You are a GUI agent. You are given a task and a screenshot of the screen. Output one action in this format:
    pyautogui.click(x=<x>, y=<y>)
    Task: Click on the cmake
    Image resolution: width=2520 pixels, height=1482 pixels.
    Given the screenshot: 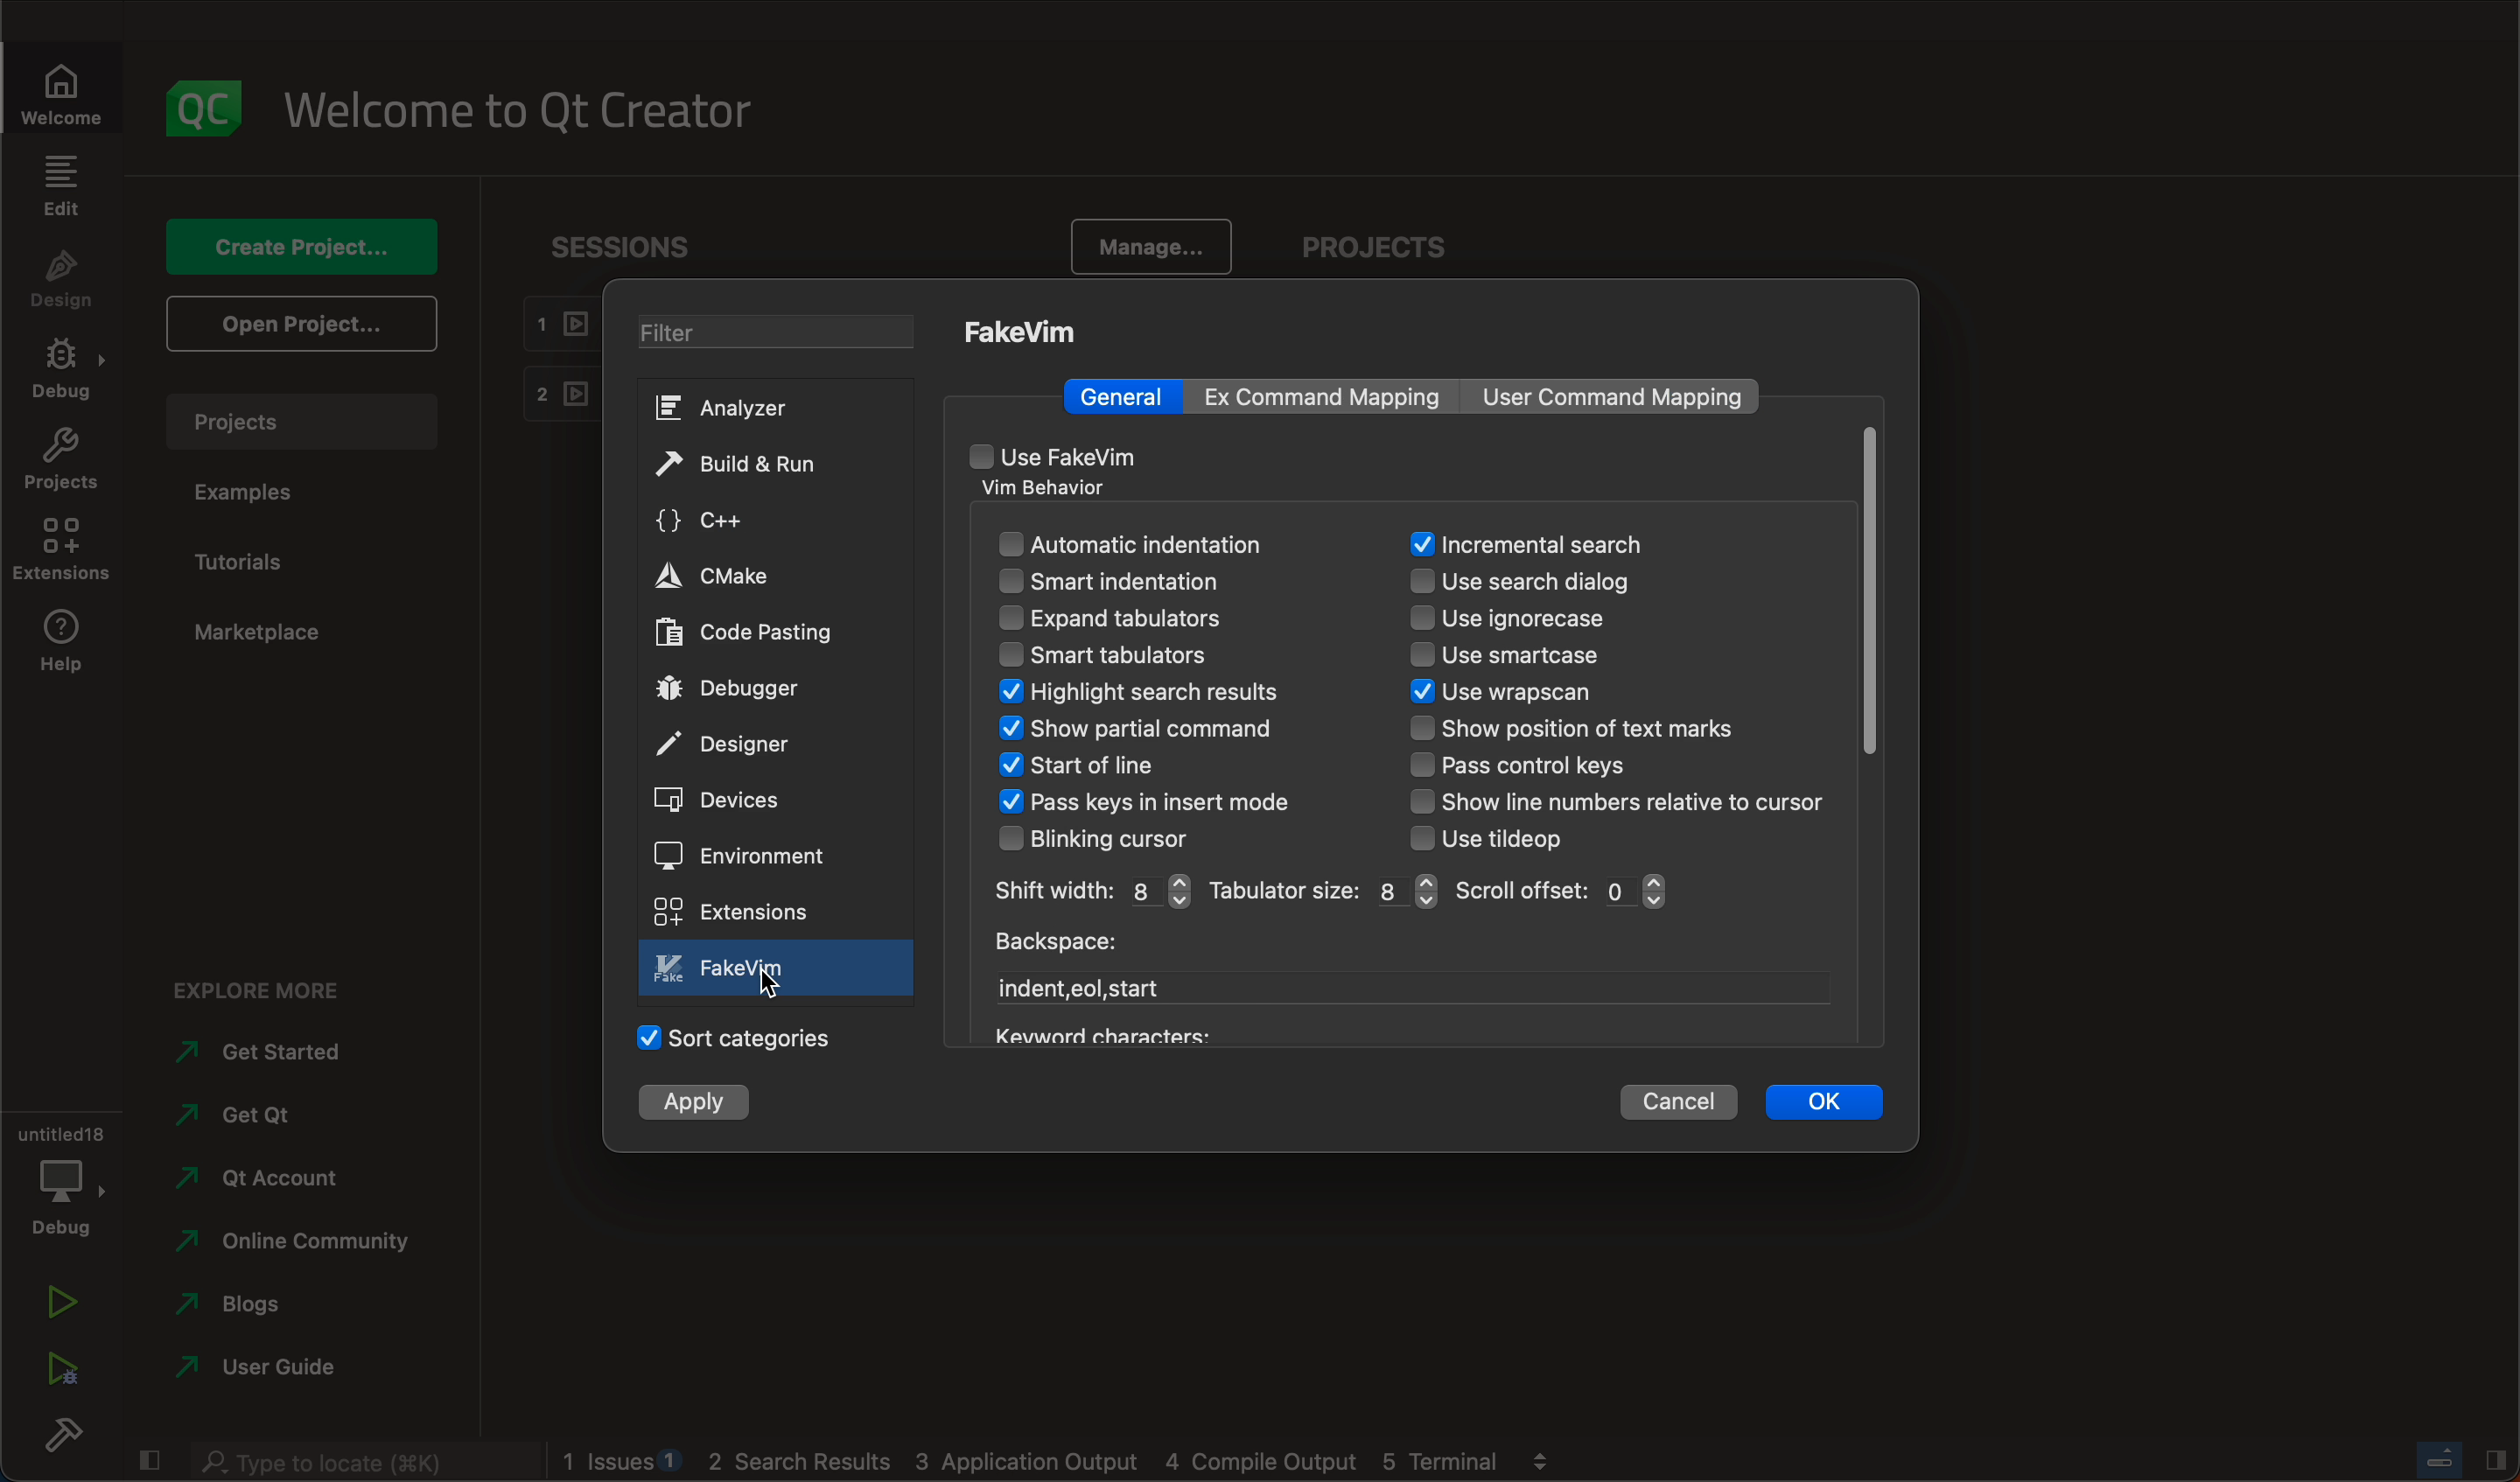 What is the action you would take?
    pyautogui.click(x=753, y=578)
    